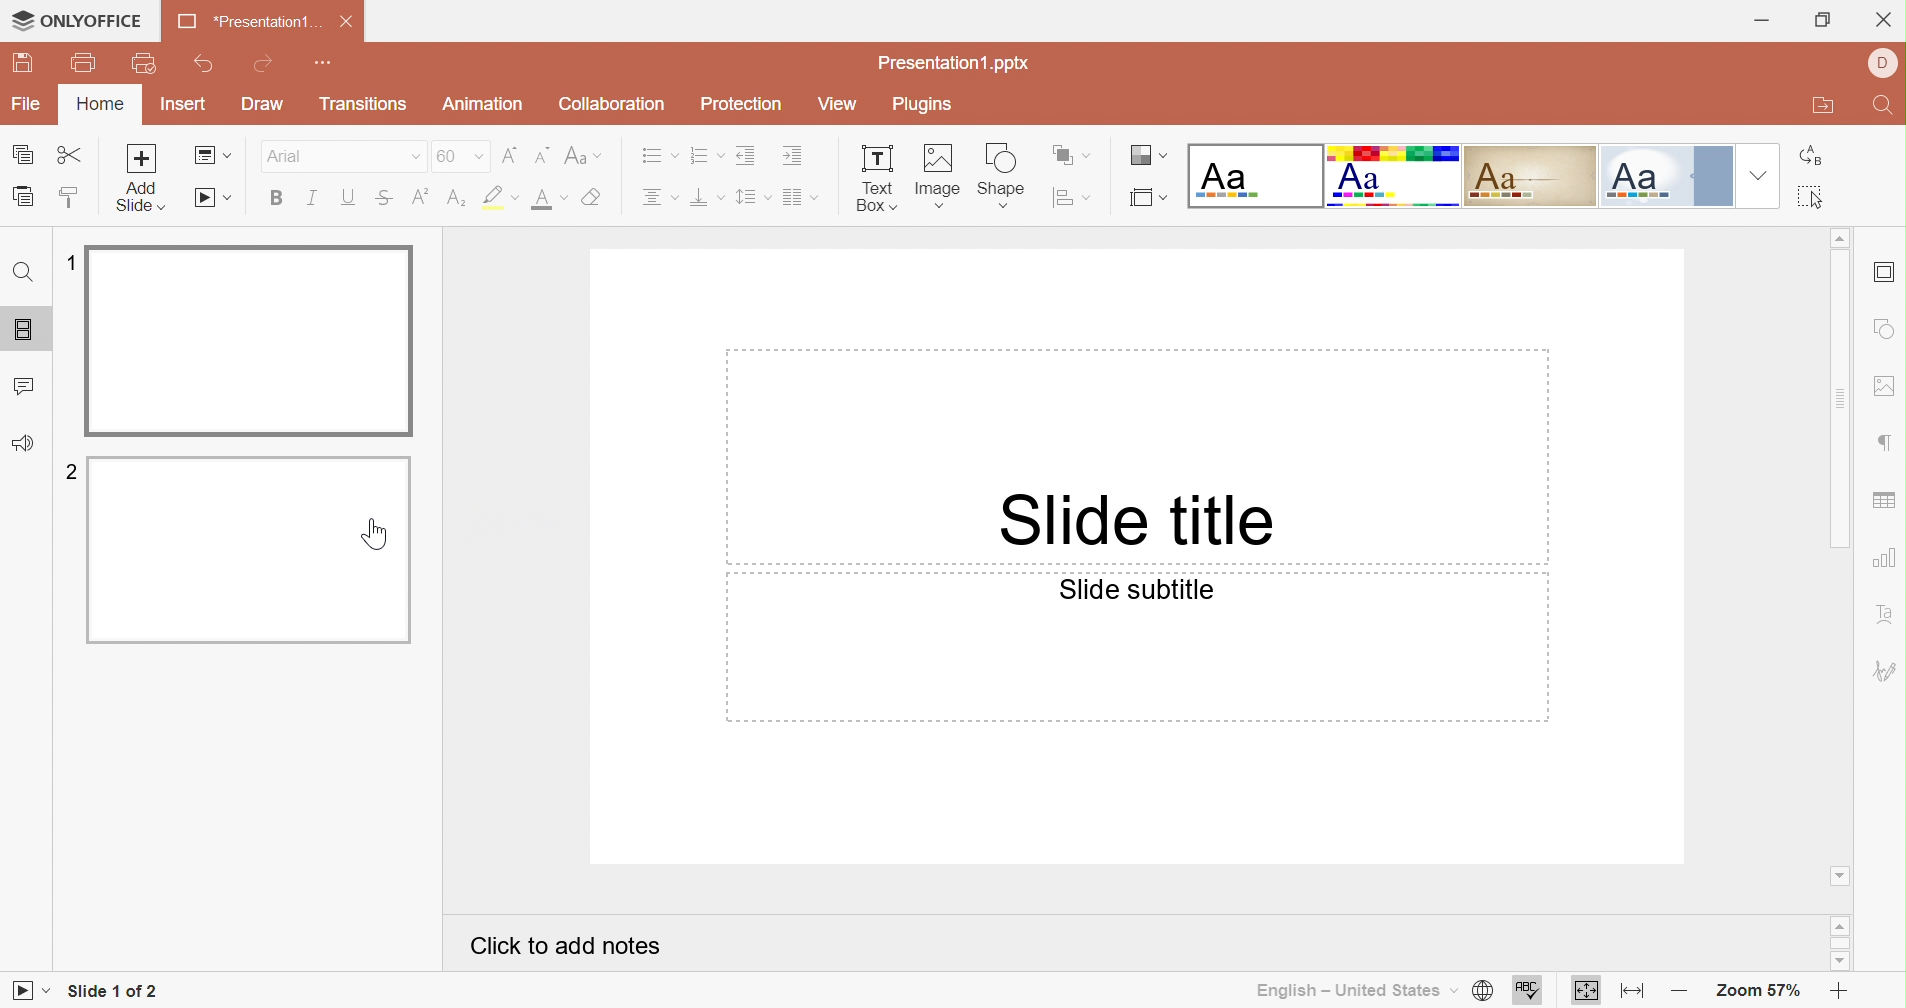  What do you see at coordinates (1751, 989) in the screenshot?
I see `Zoom 57%` at bounding box center [1751, 989].